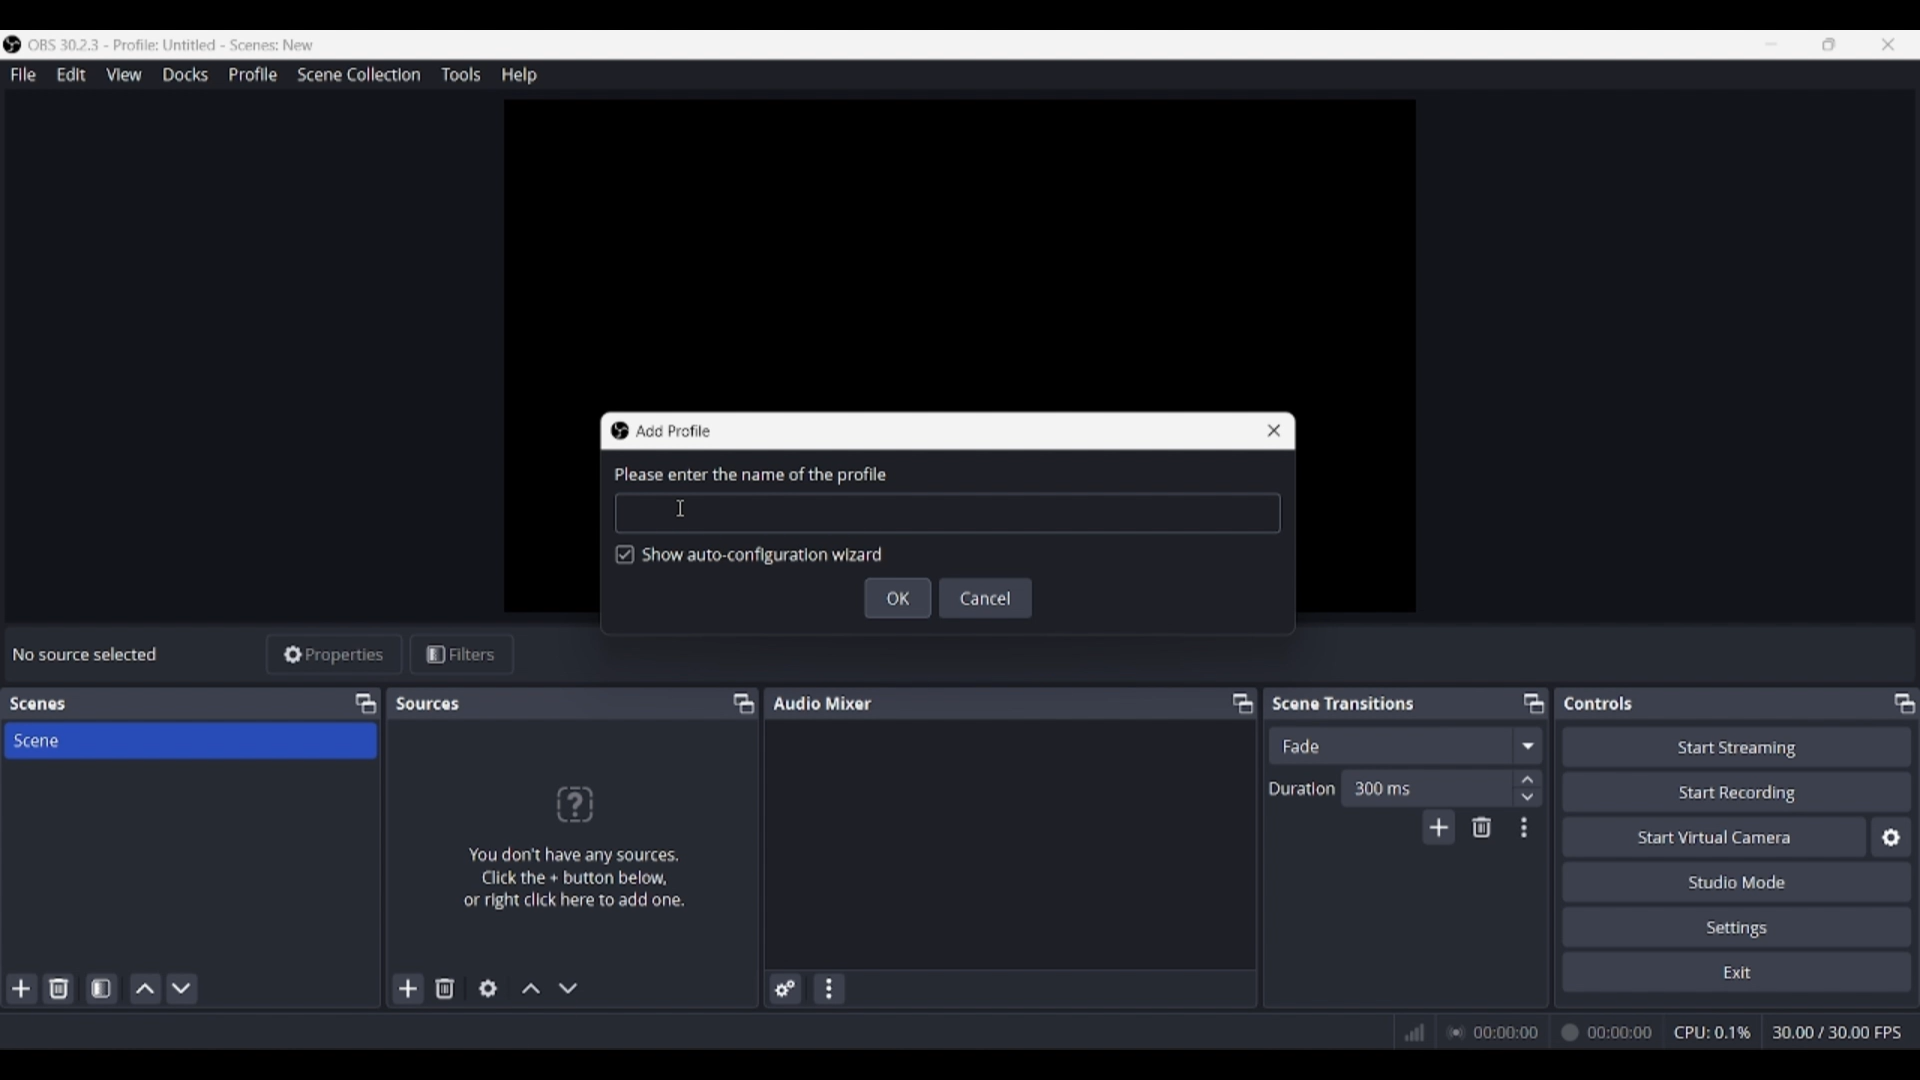 This screenshot has width=1920, height=1080. I want to click on Advanced audio properties, so click(785, 989).